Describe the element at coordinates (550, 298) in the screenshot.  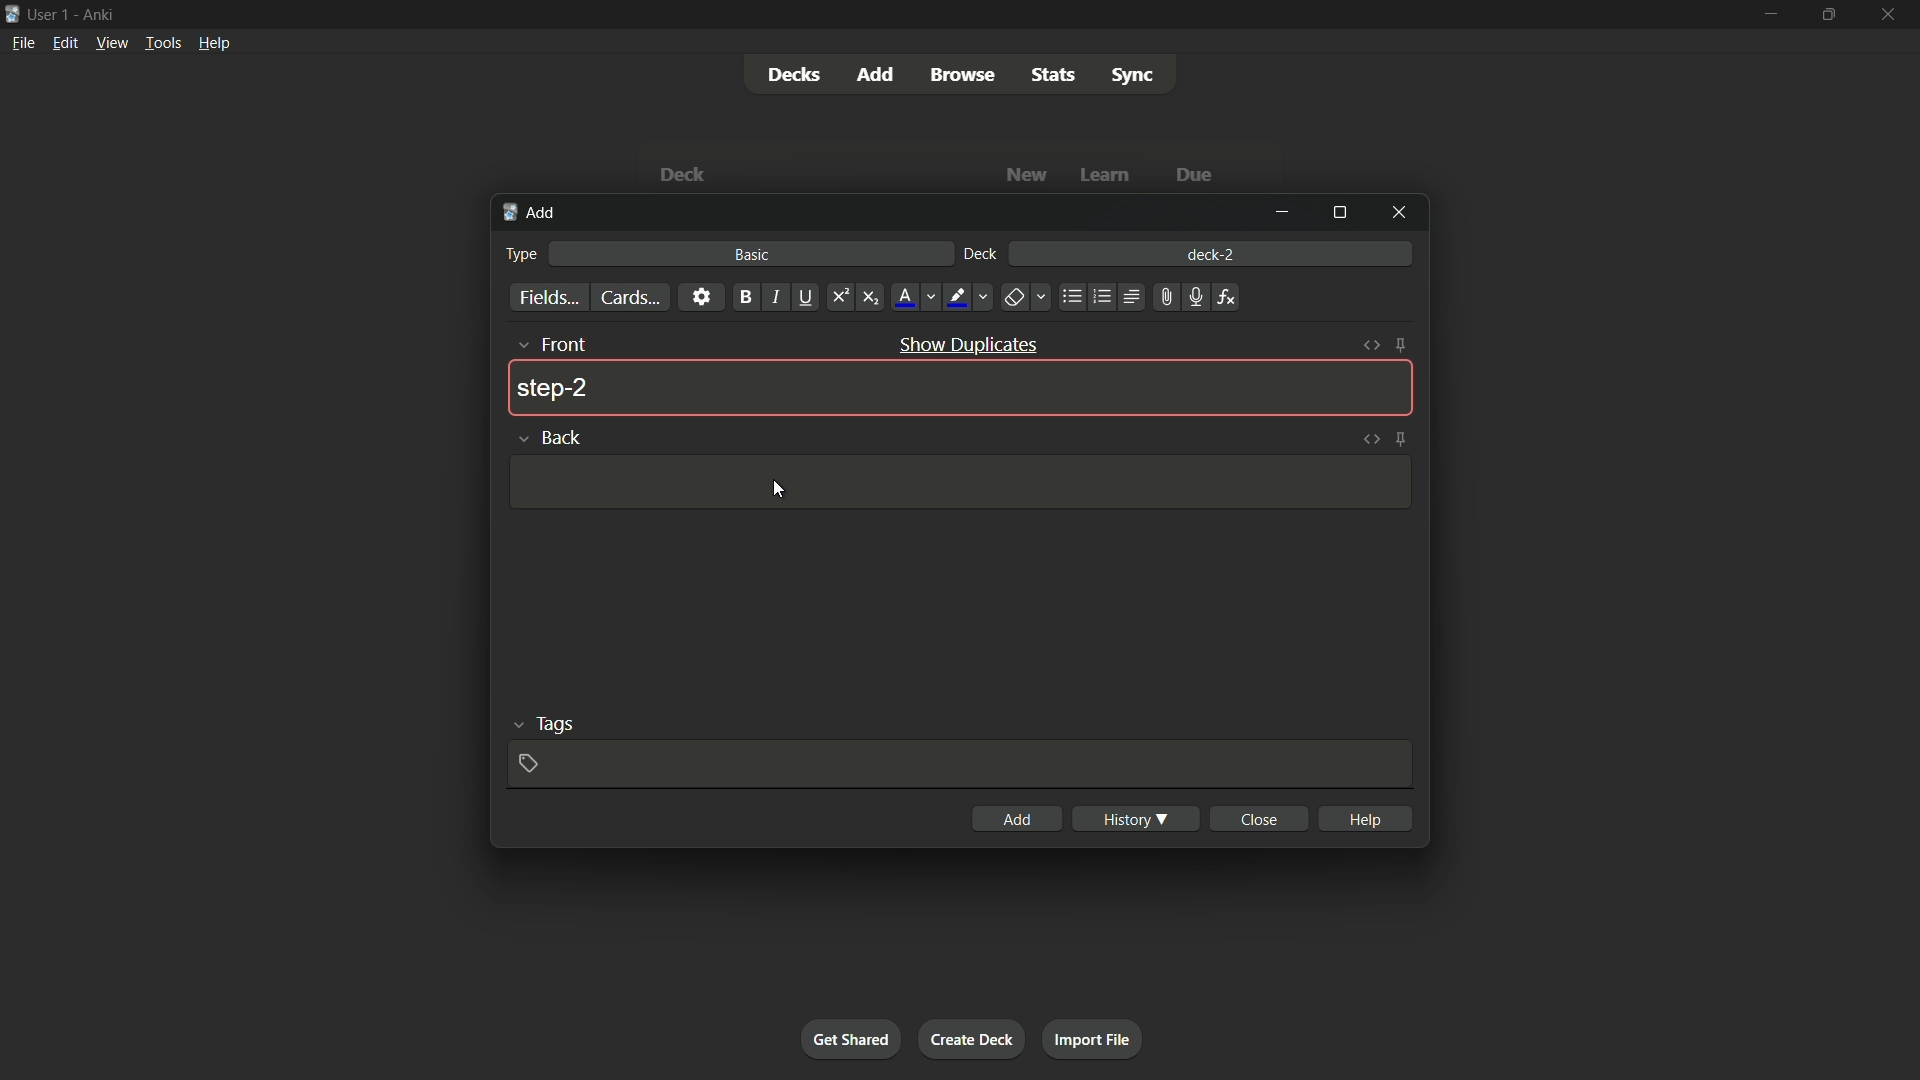
I see `fields` at that location.